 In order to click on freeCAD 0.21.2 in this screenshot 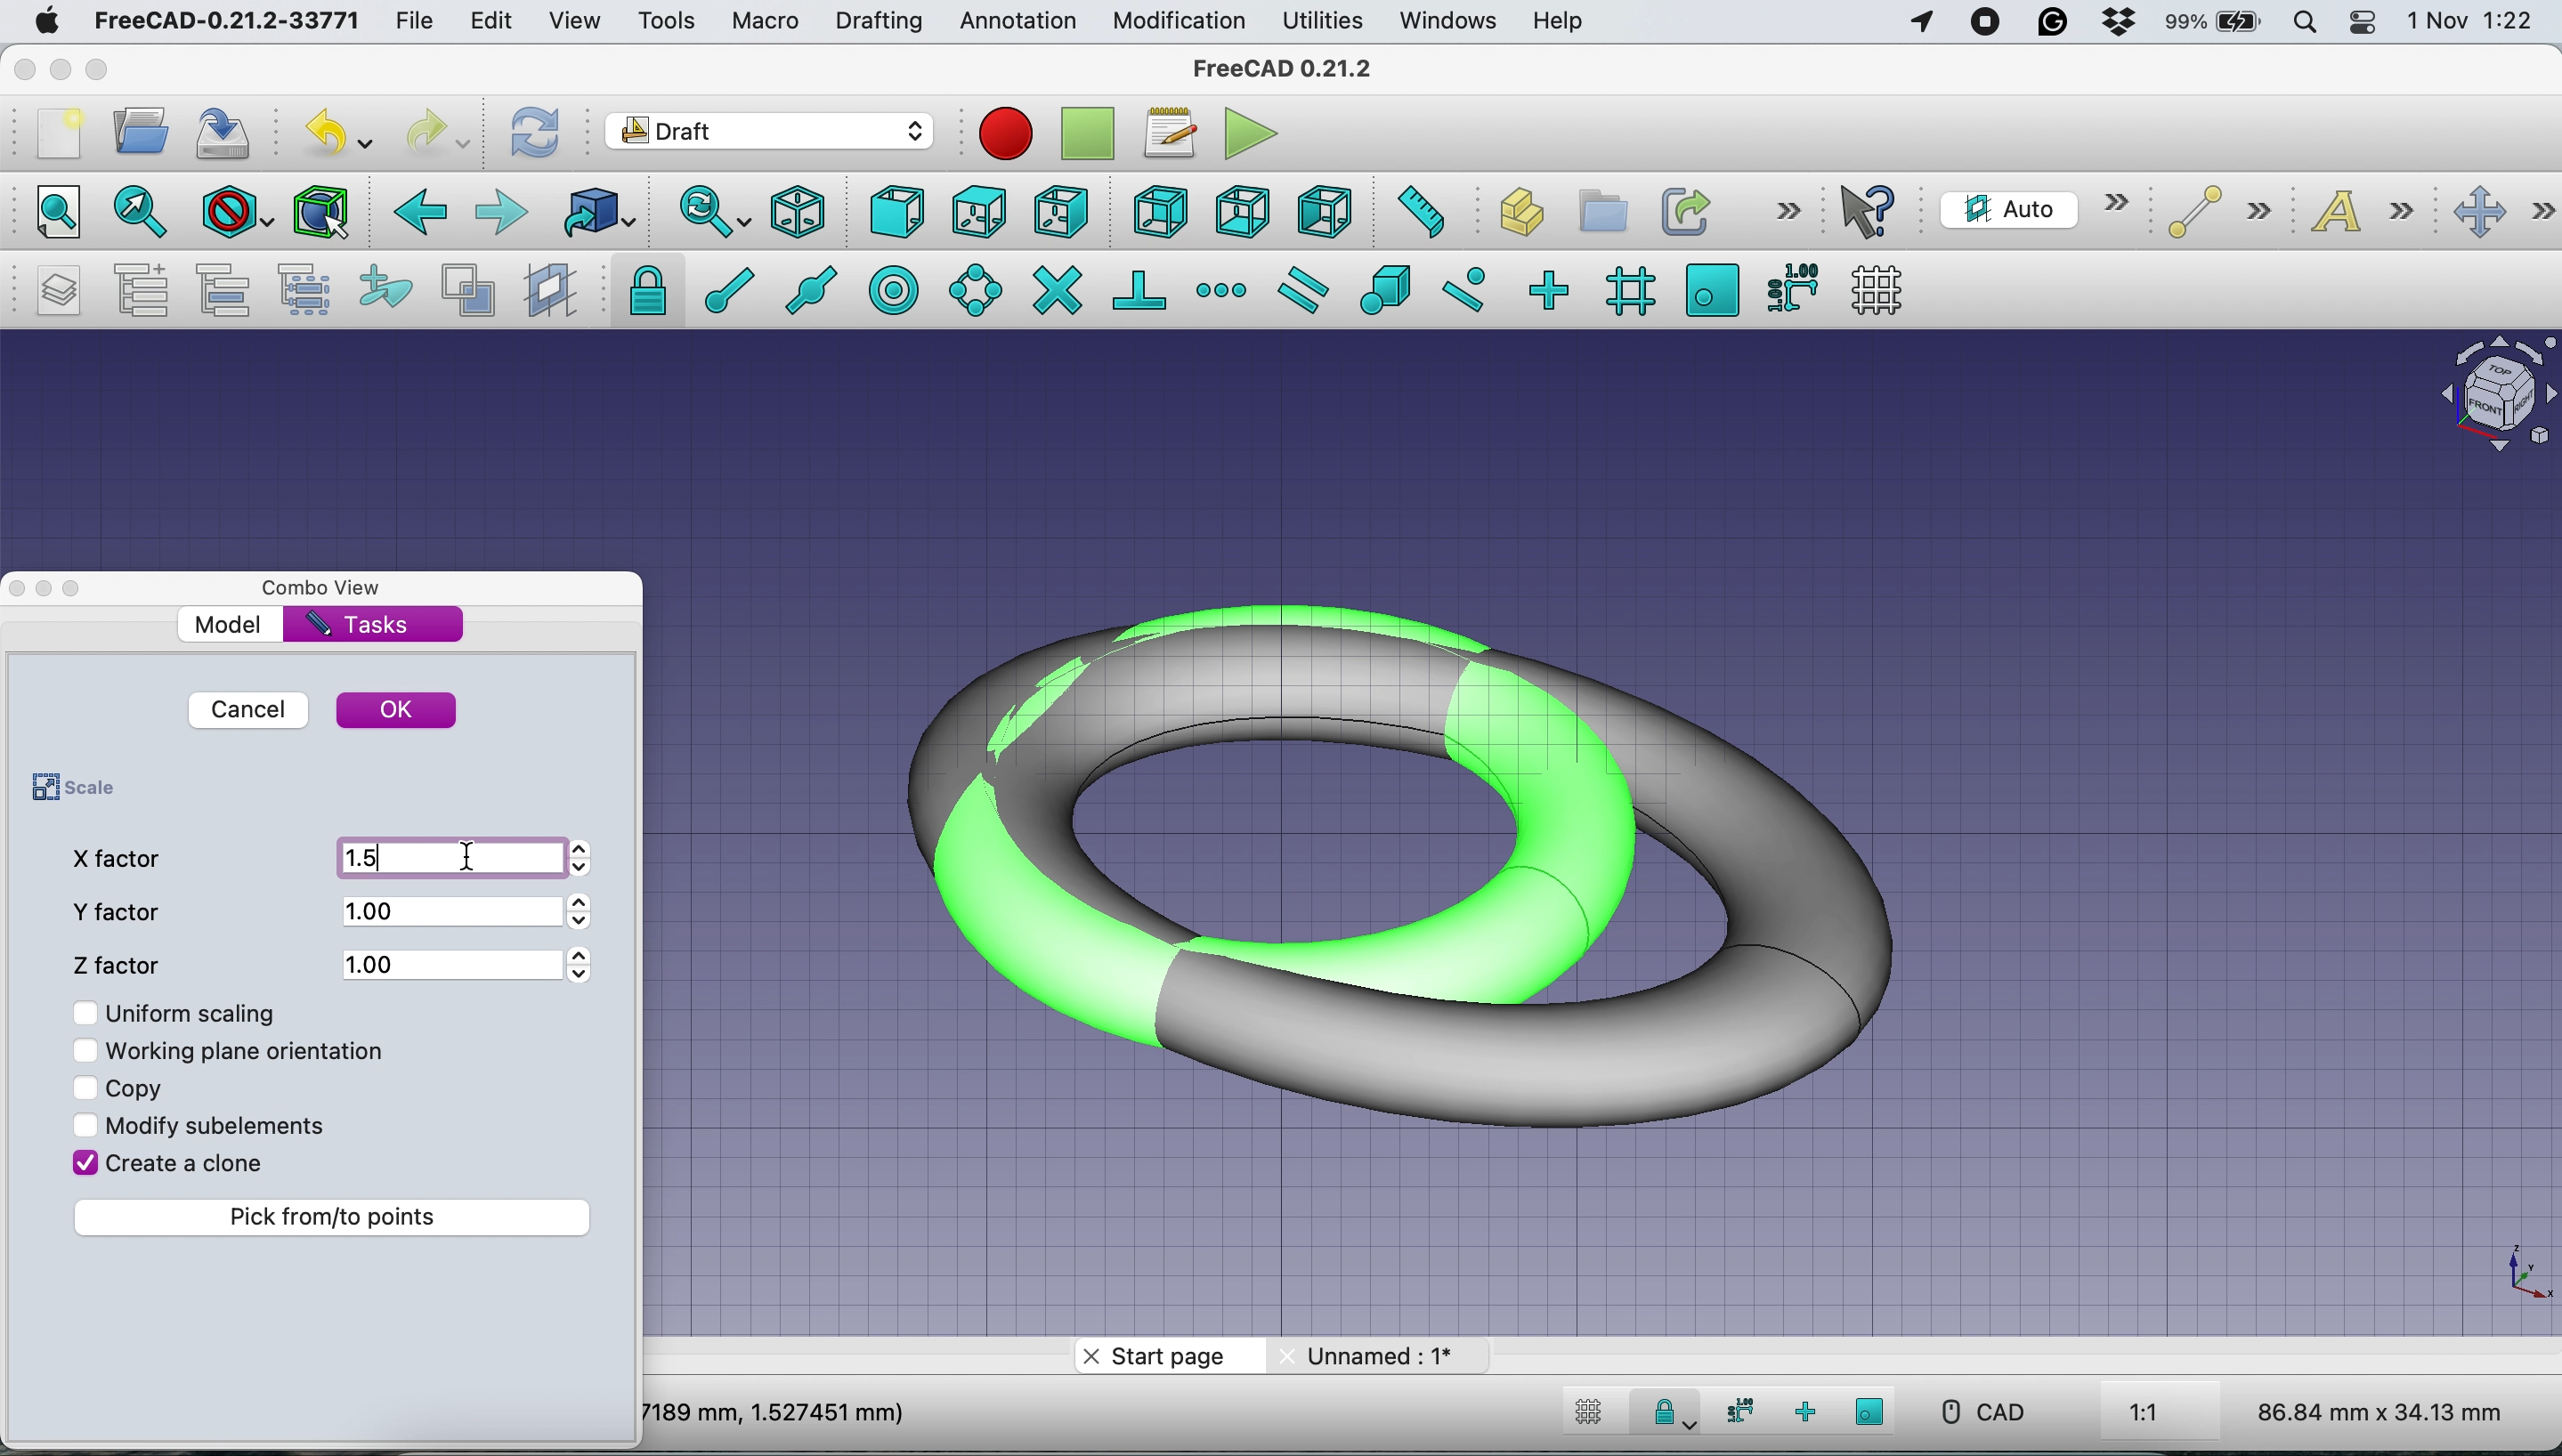, I will do `click(1282, 70)`.